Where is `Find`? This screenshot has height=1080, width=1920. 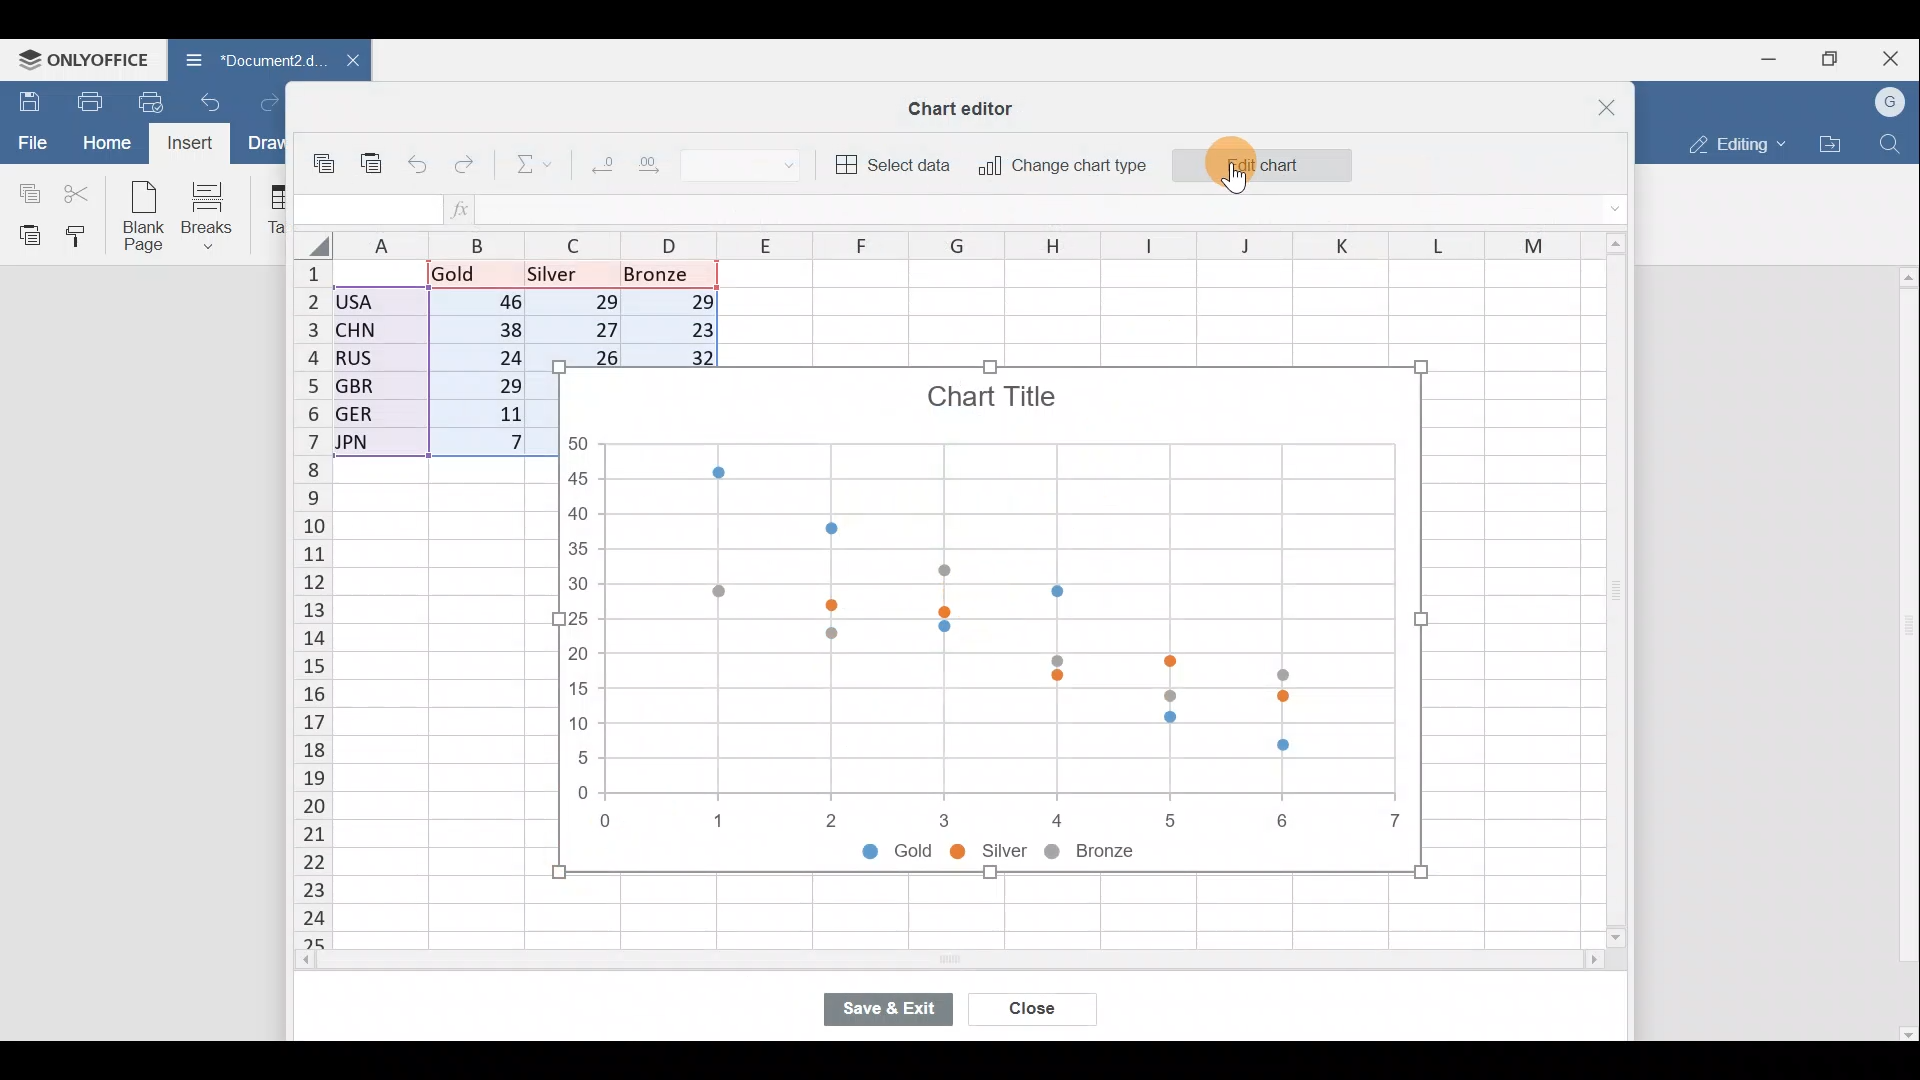 Find is located at coordinates (1891, 144).